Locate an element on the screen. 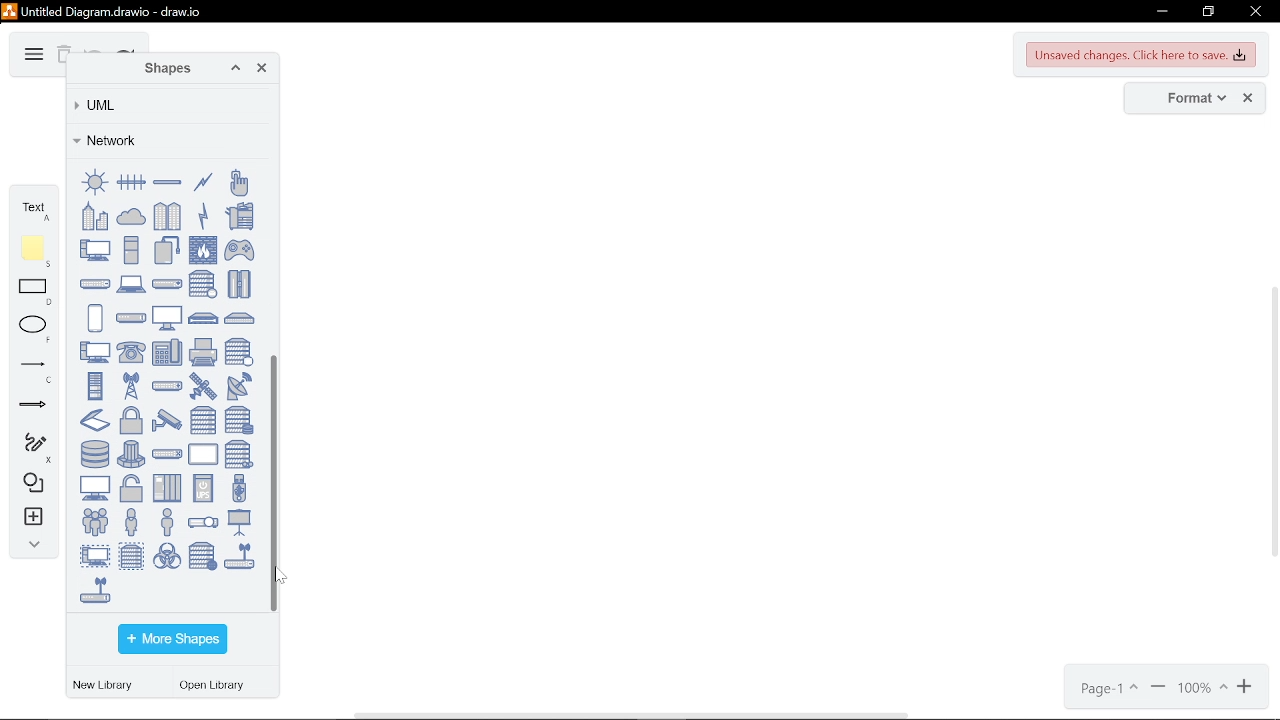 The height and width of the screenshot is (720, 1280). shapes is located at coordinates (30, 484).